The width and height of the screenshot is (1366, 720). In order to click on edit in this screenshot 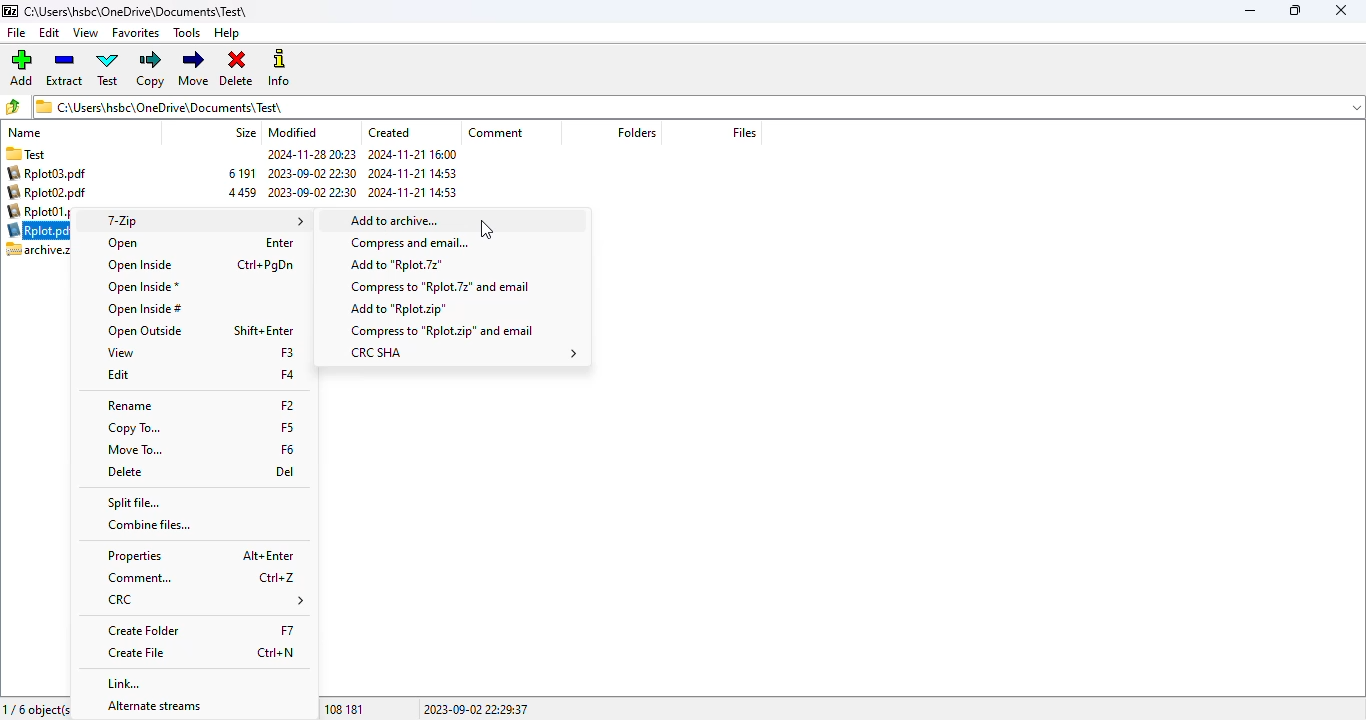, I will do `click(50, 32)`.